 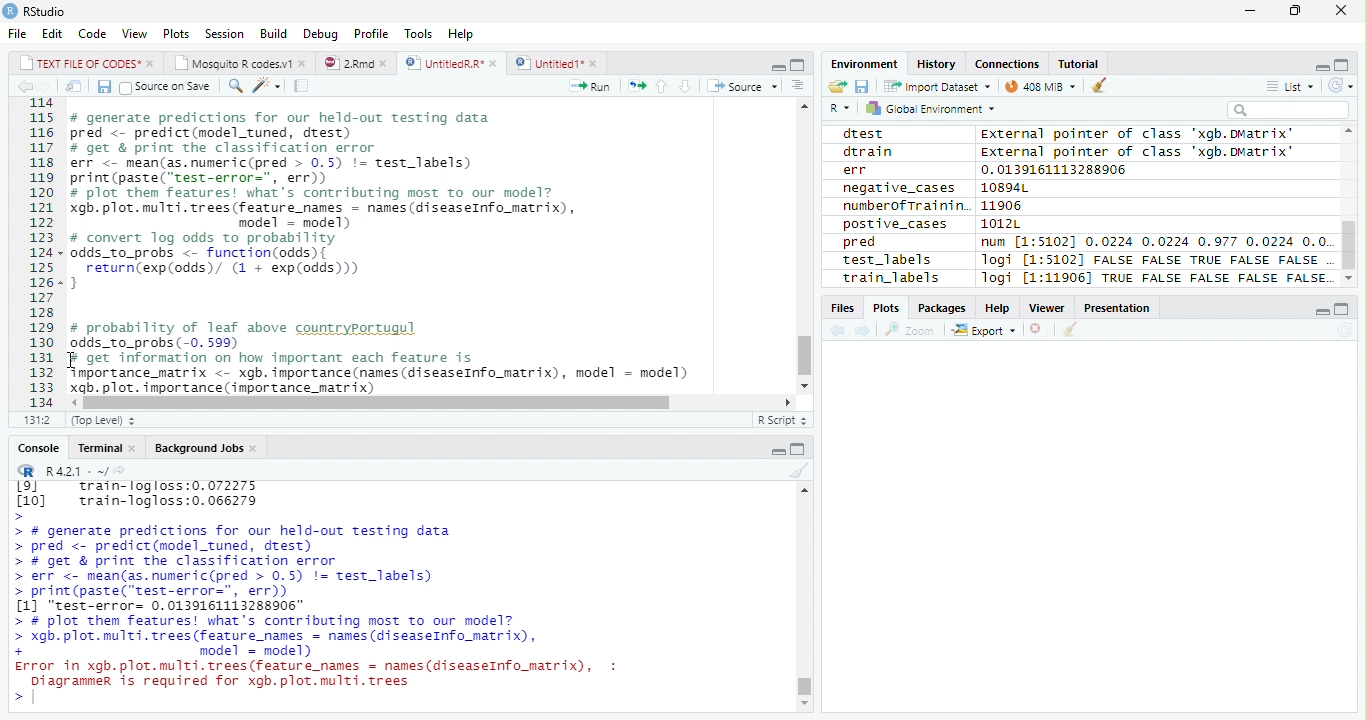 What do you see at coordinates (1155, 259) in the screenshot?
I see `logi [1:5102] FALSE FALSE TRUE FALSE FALSE` at bounding box center [1155, 259].